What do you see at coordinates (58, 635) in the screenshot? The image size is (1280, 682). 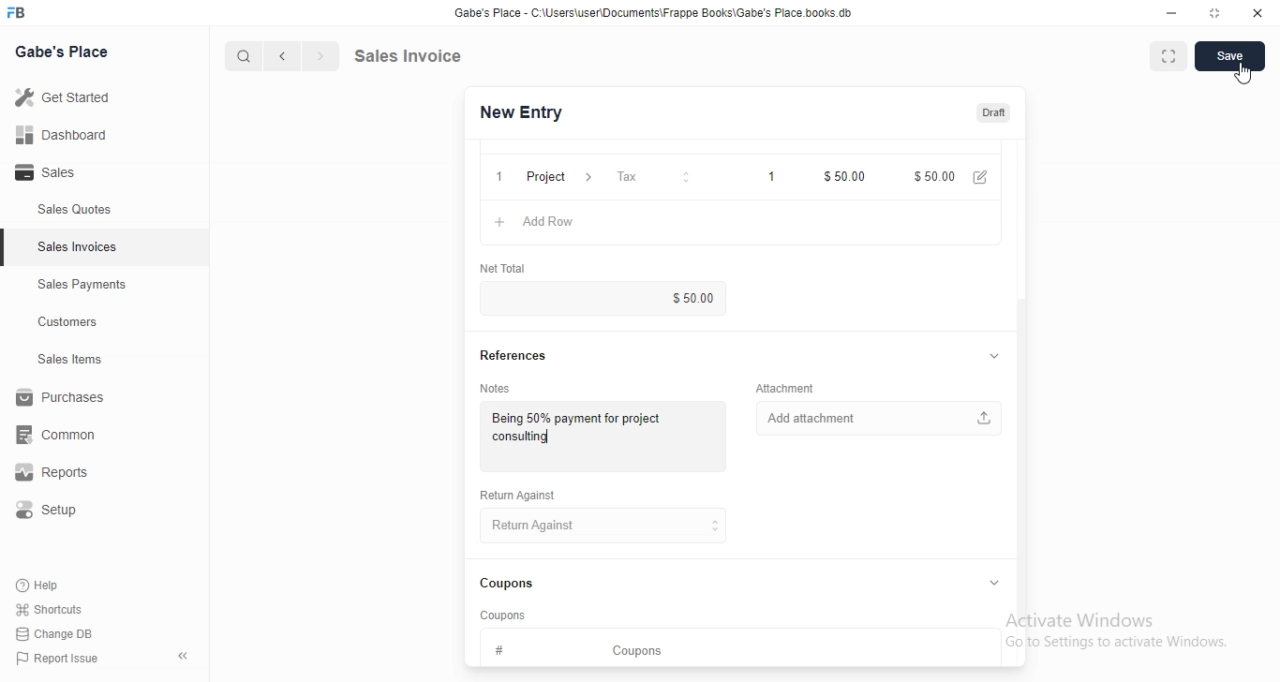 I see `Change DB` at bounding box center [58, 635].